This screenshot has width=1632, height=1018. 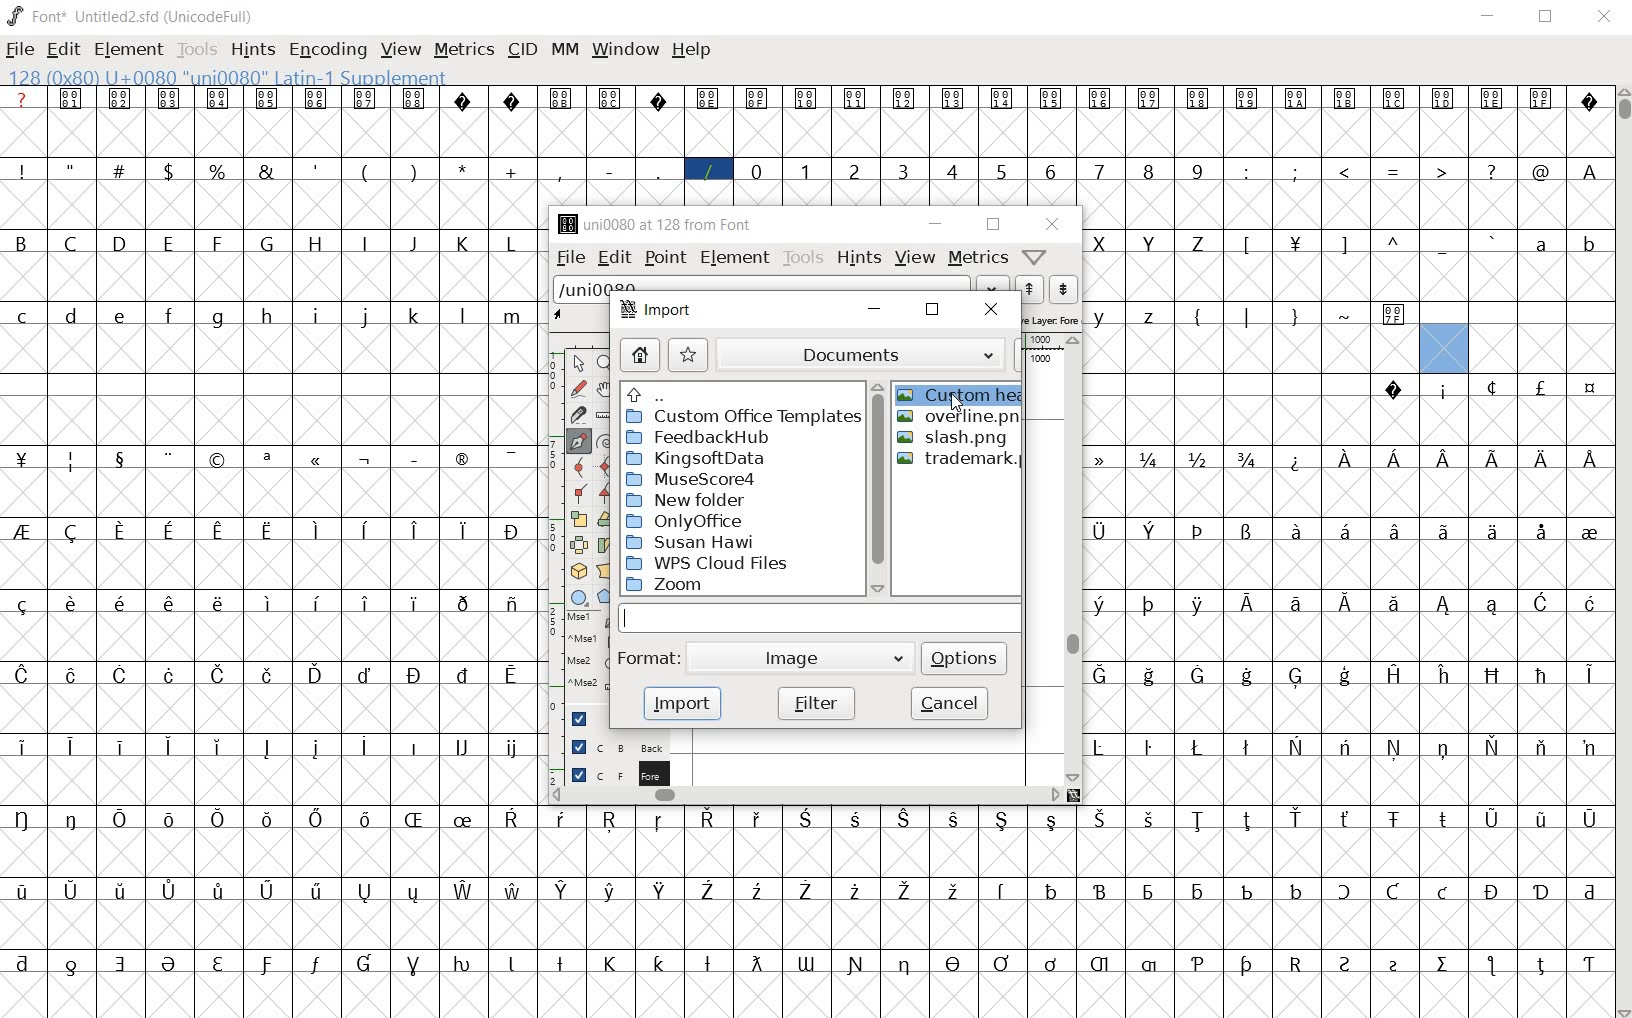 I want to click on glyph, so click(x=1150, y=318).